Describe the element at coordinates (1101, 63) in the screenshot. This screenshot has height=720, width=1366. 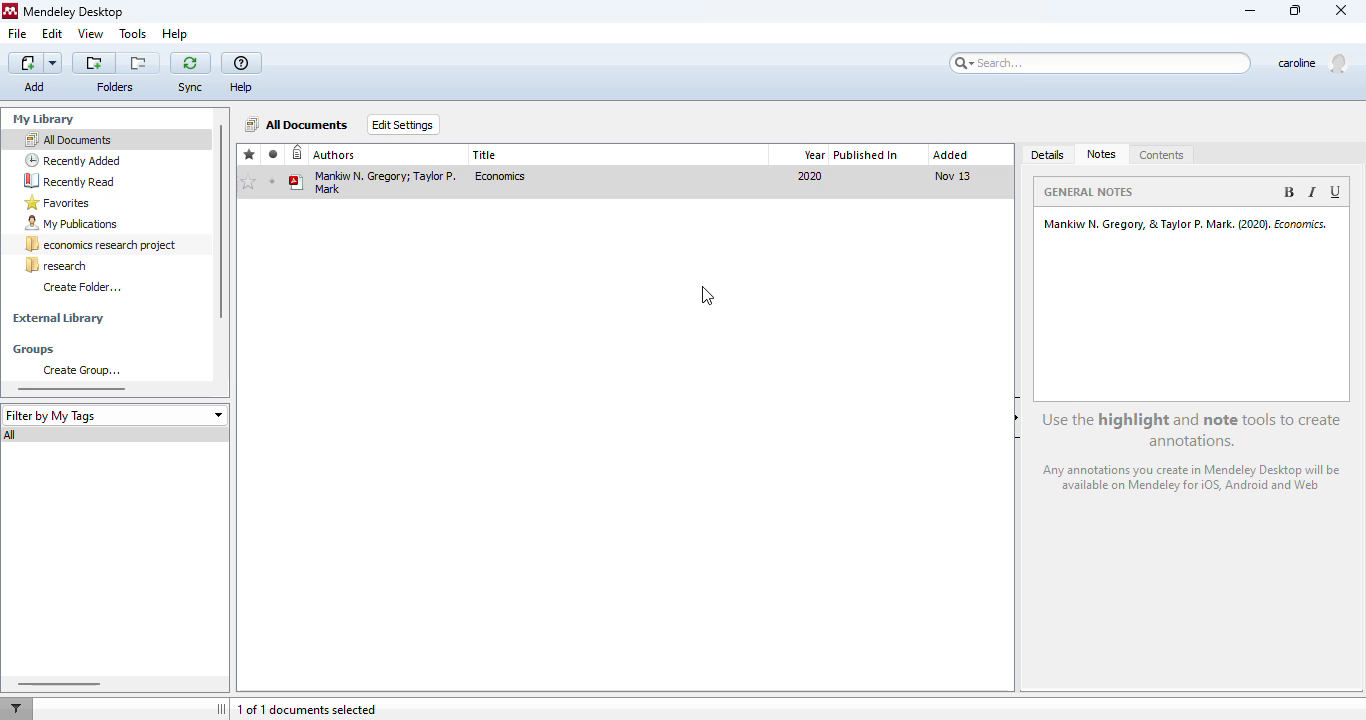
I see `search` at that location.